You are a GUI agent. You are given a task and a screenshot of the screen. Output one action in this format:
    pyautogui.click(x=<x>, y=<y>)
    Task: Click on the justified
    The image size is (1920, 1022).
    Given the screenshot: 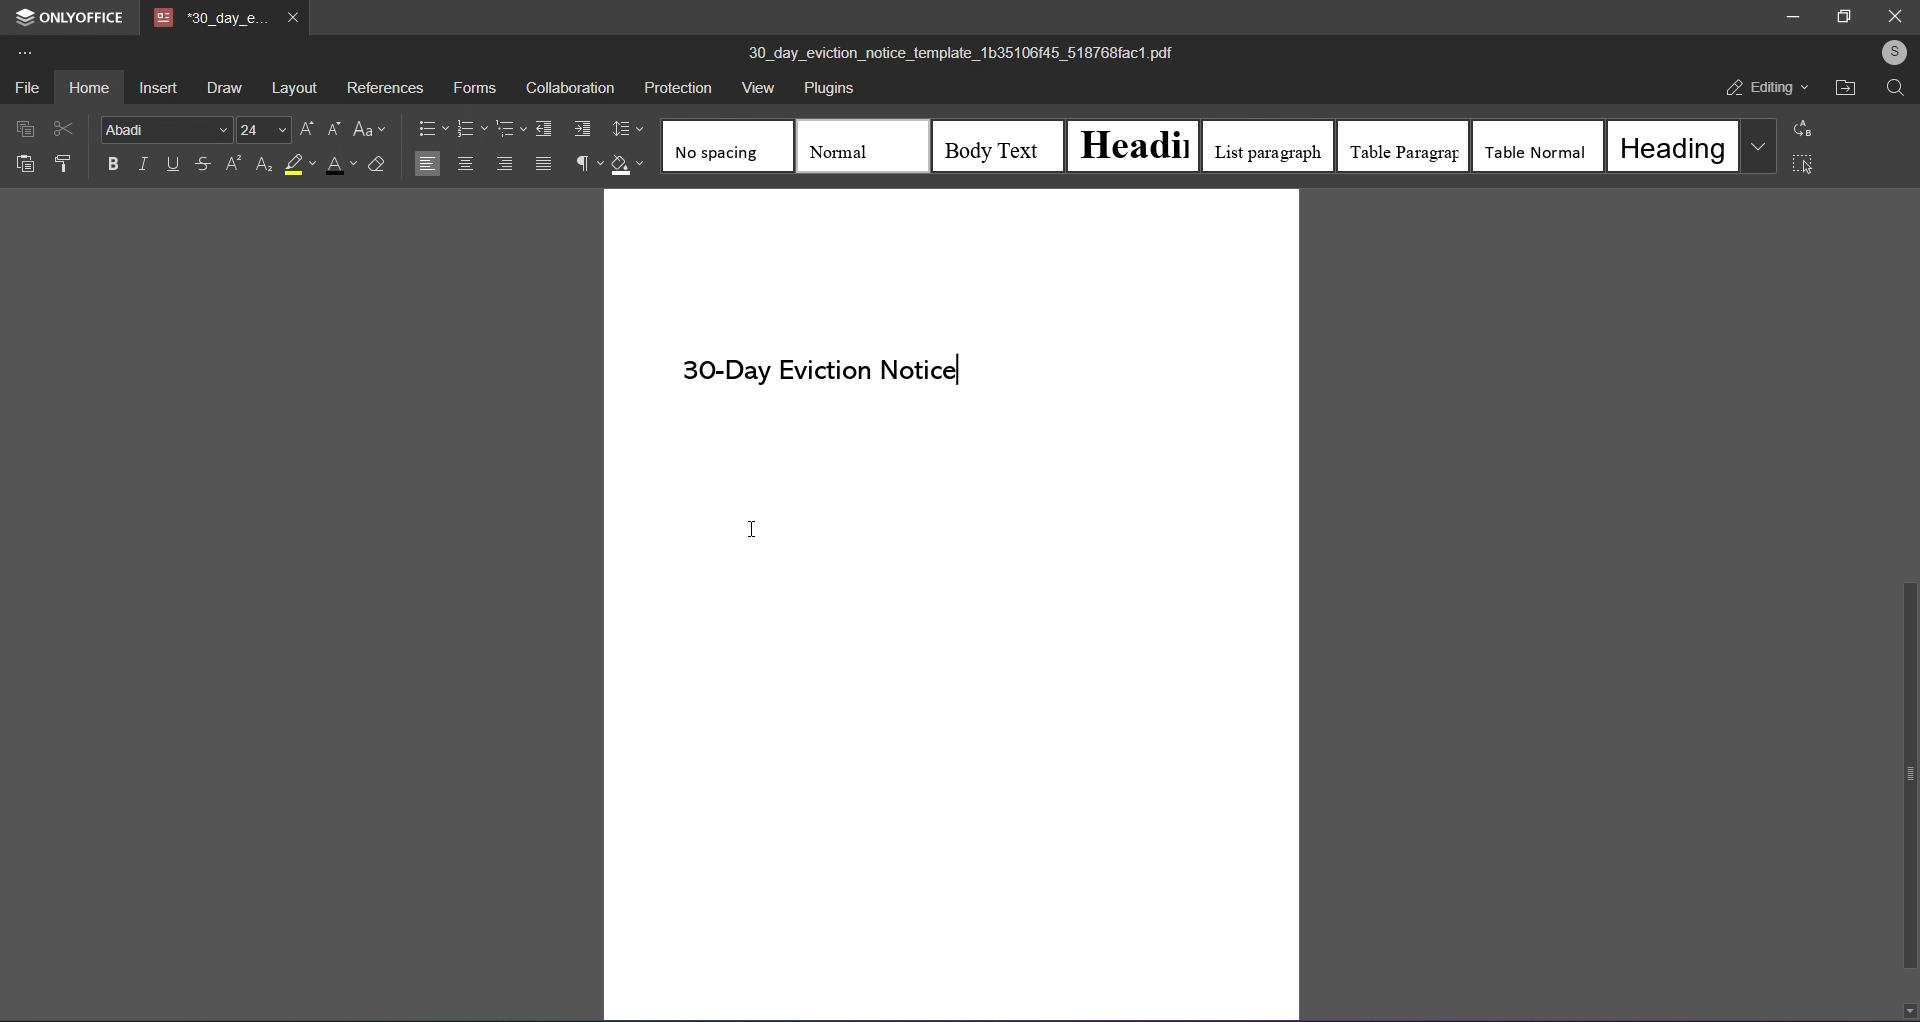 What is the action you would take?
    pyautogui.click(x=544, y=163)
    